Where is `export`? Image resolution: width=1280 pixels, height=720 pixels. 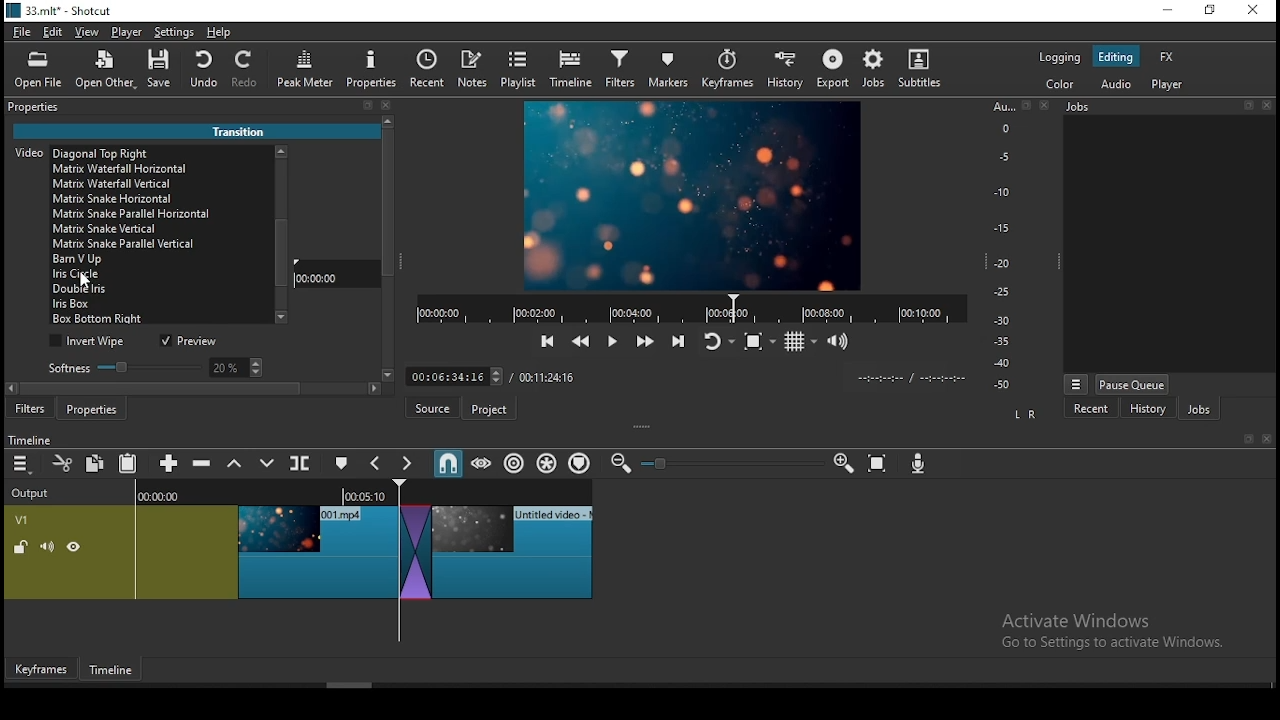 export is located at coordinates (835, 68).